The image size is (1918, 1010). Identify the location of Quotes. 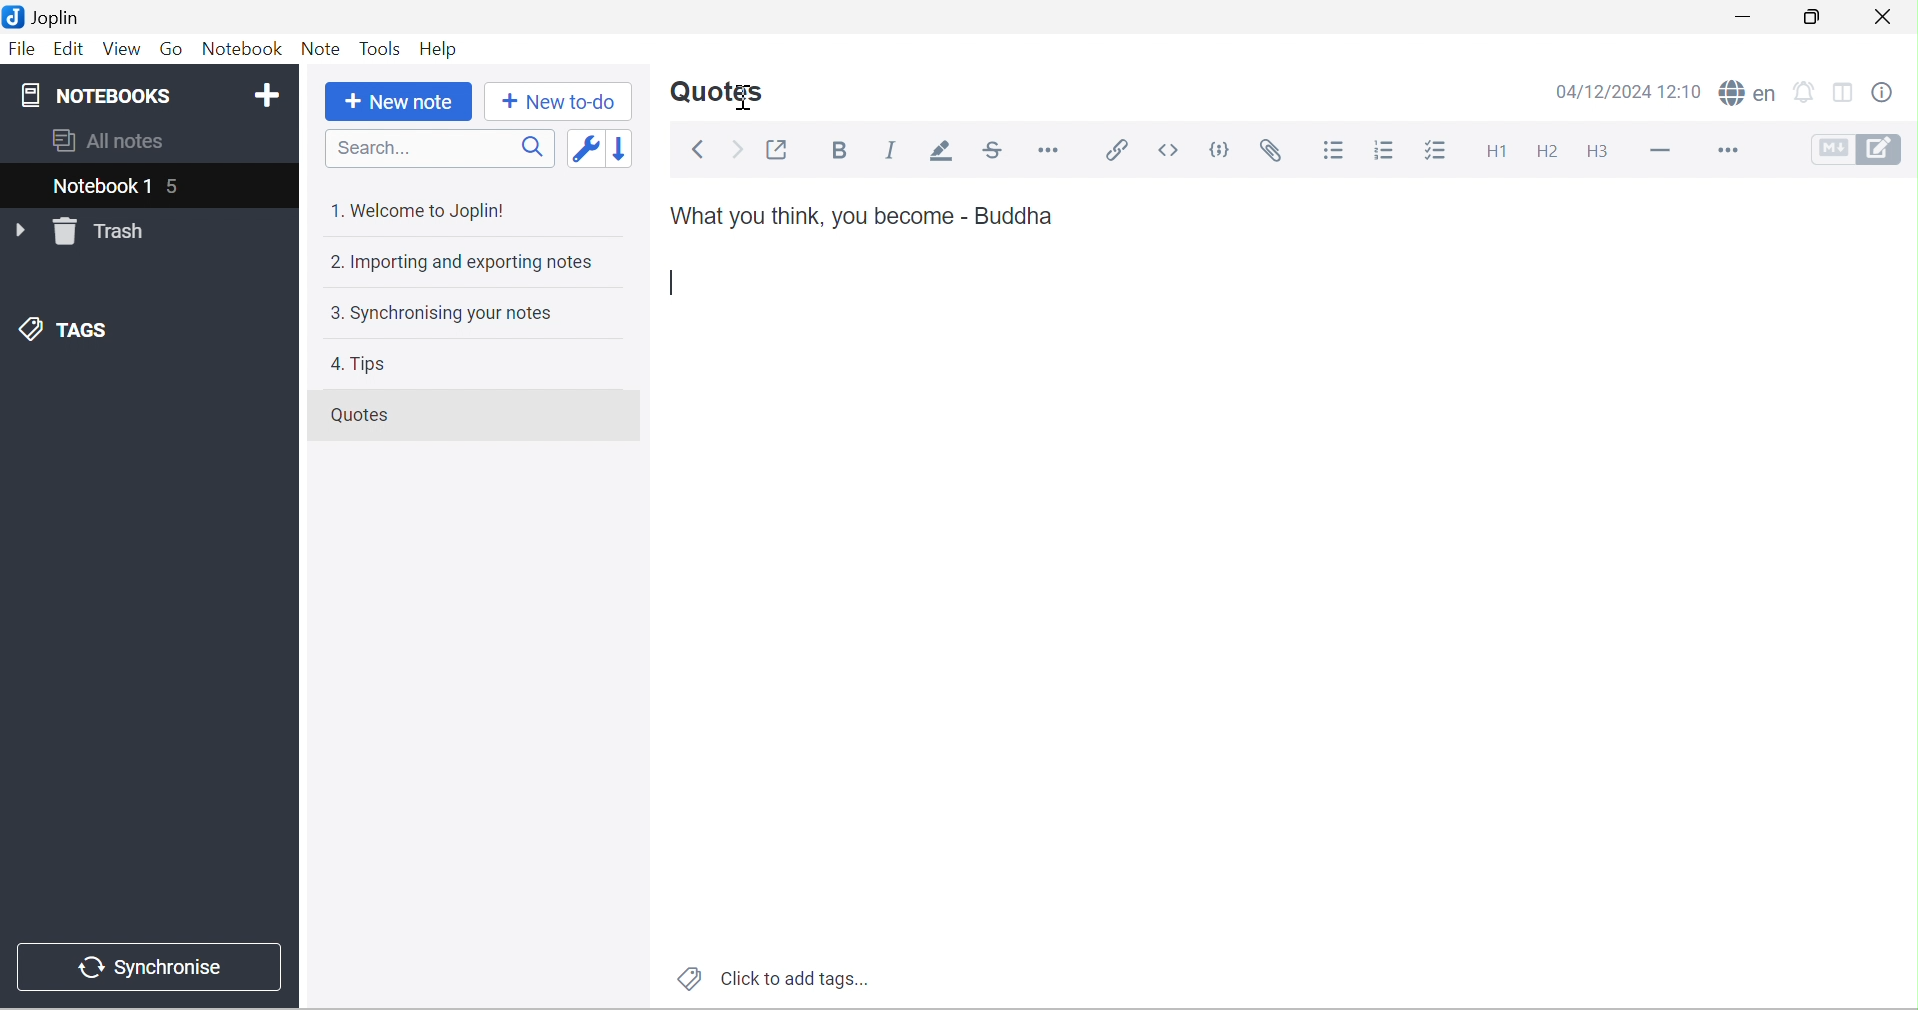
(359, 414).